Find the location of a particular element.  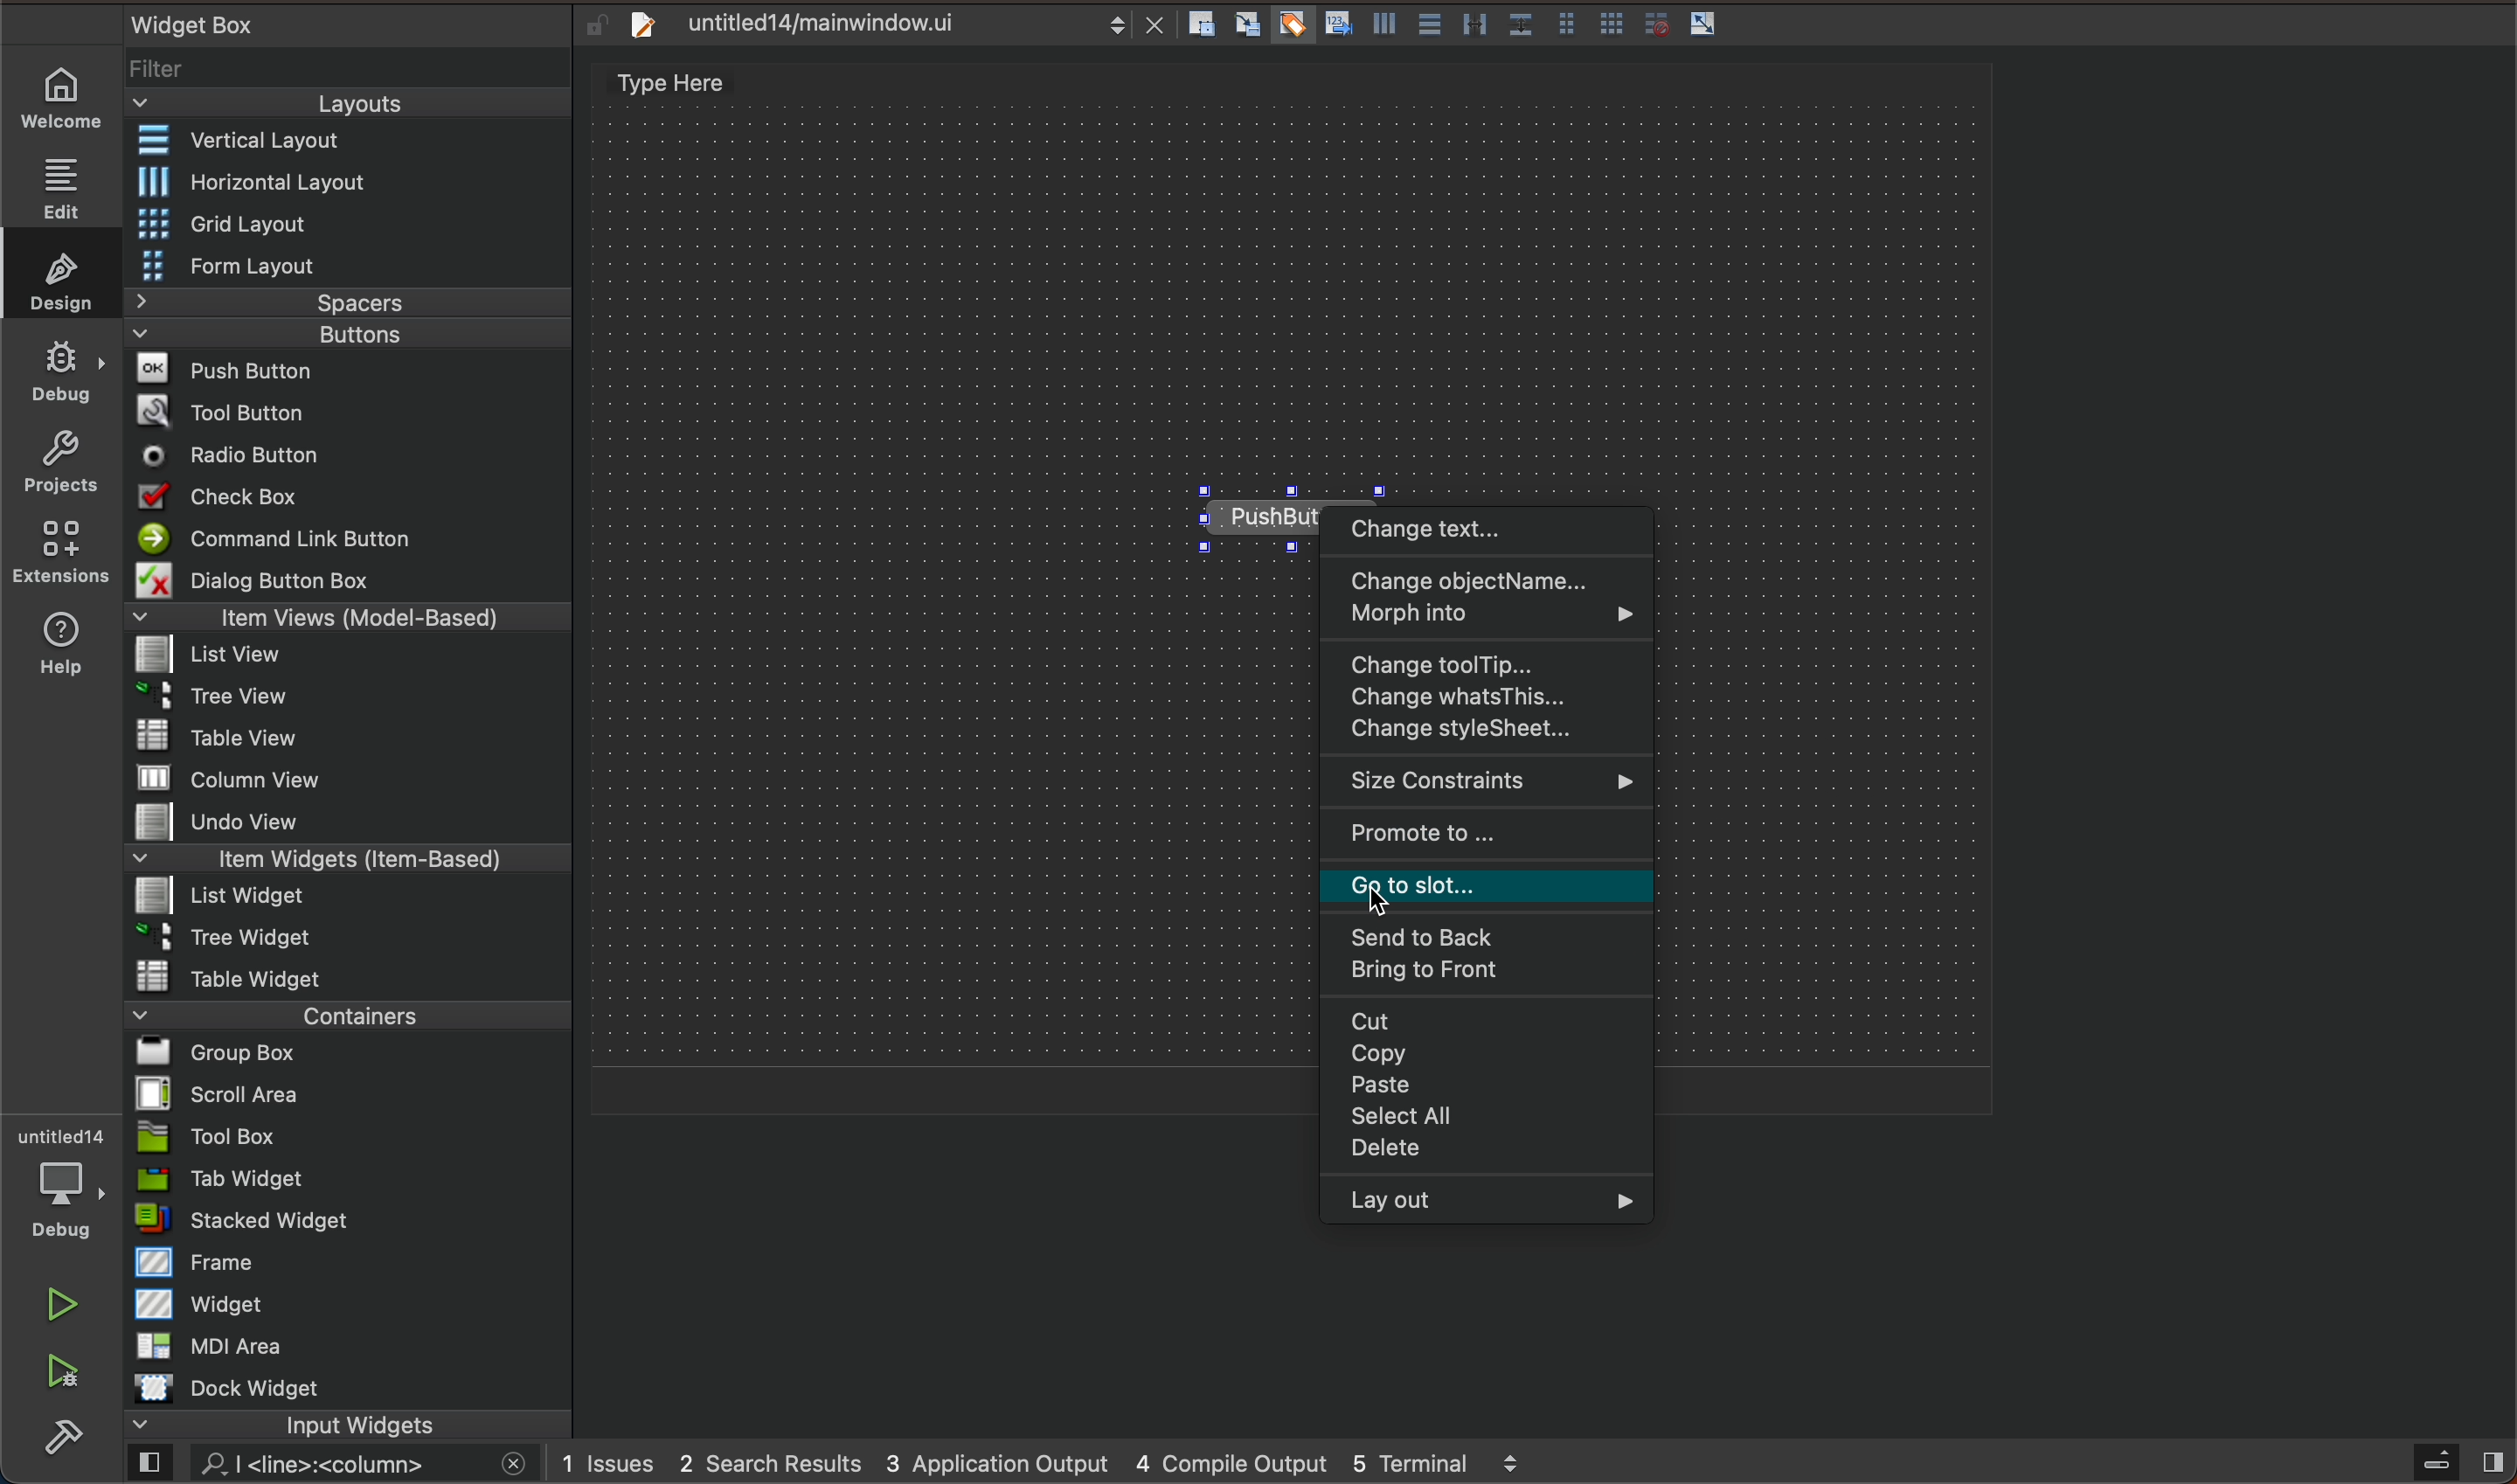

tree view is located at coordinates (358, 700).